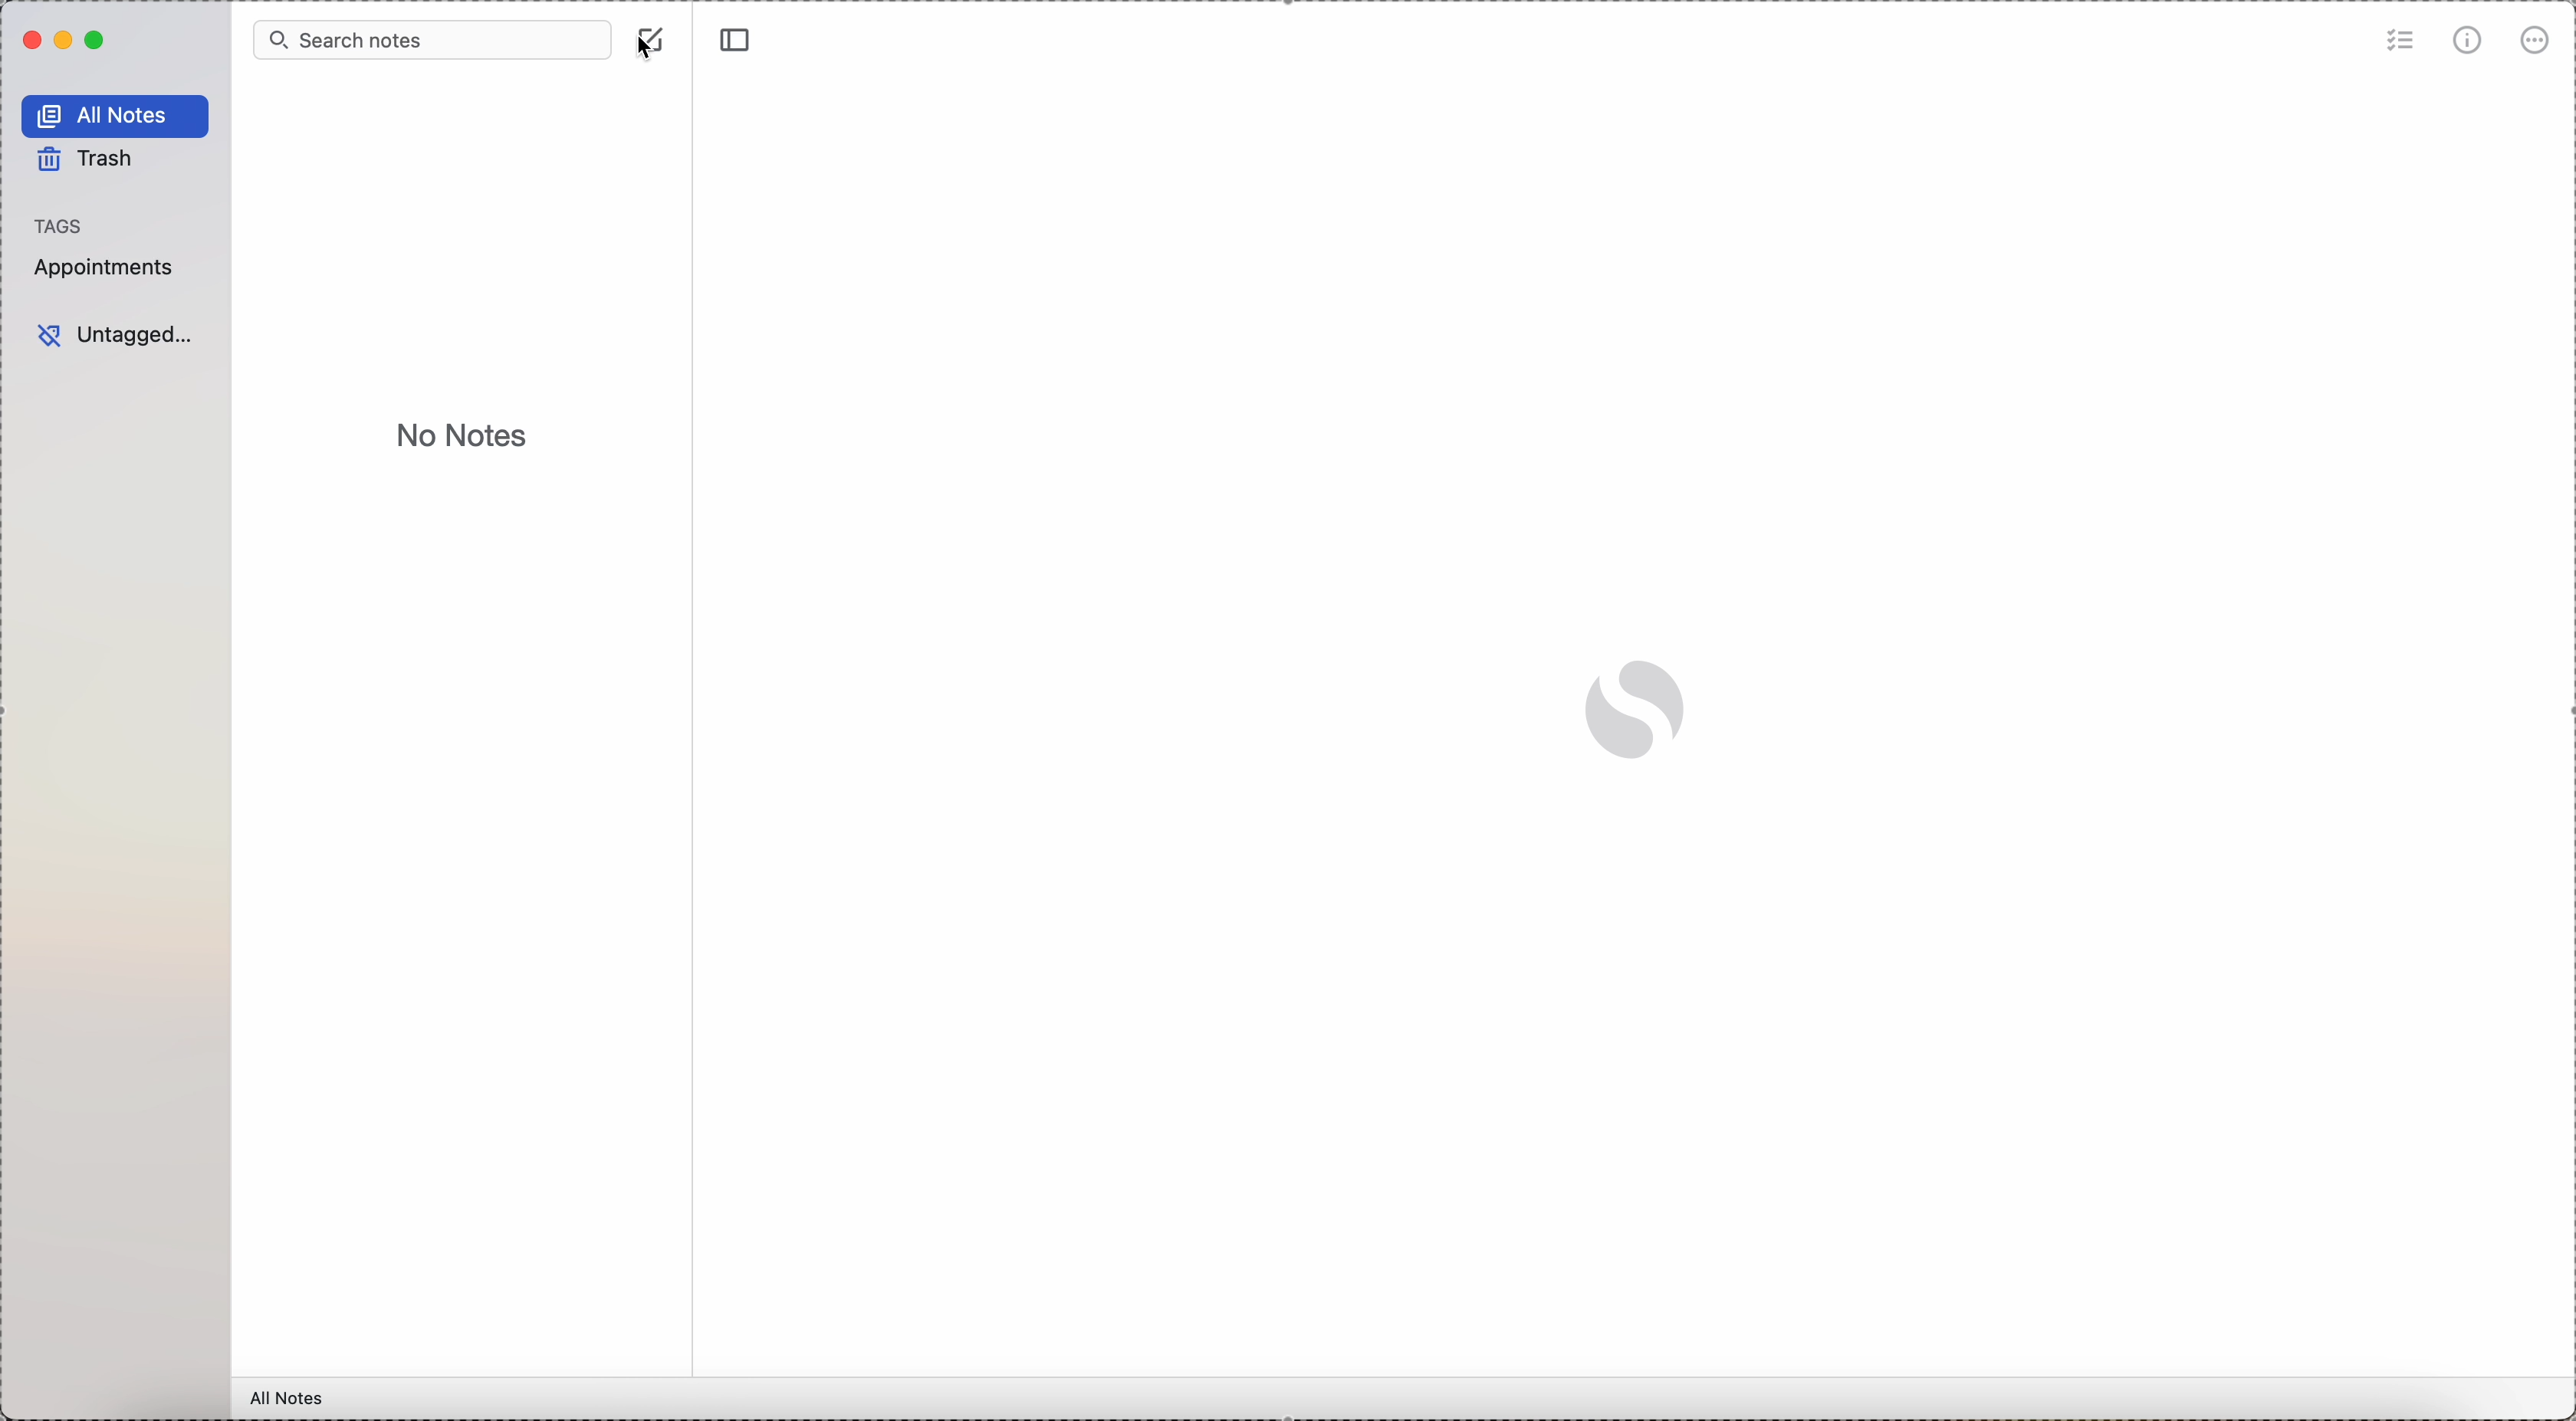  I want to click on maximize, so click(98, 41).